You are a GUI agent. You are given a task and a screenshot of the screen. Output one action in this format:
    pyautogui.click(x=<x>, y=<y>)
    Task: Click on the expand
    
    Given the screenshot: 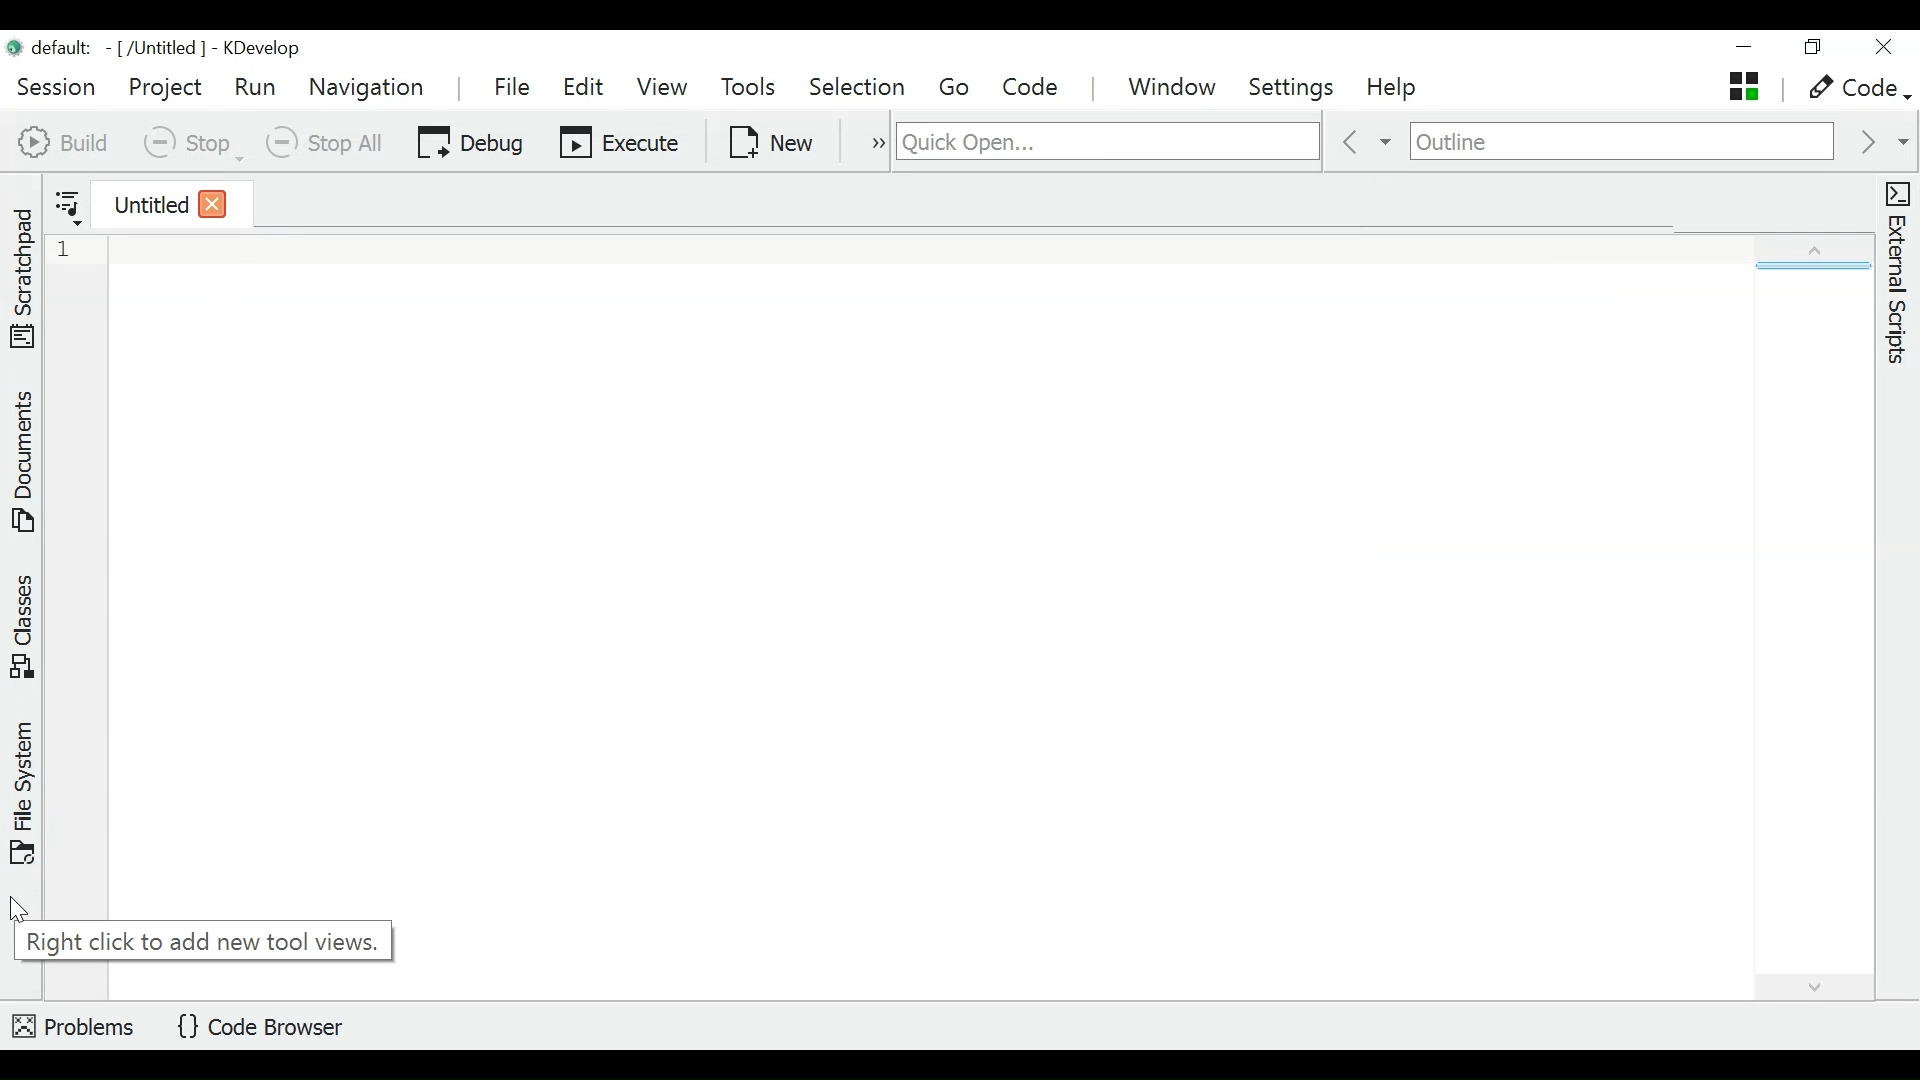 What is the action you would take?
    pyautogui.click(x=1804, y=989)
    